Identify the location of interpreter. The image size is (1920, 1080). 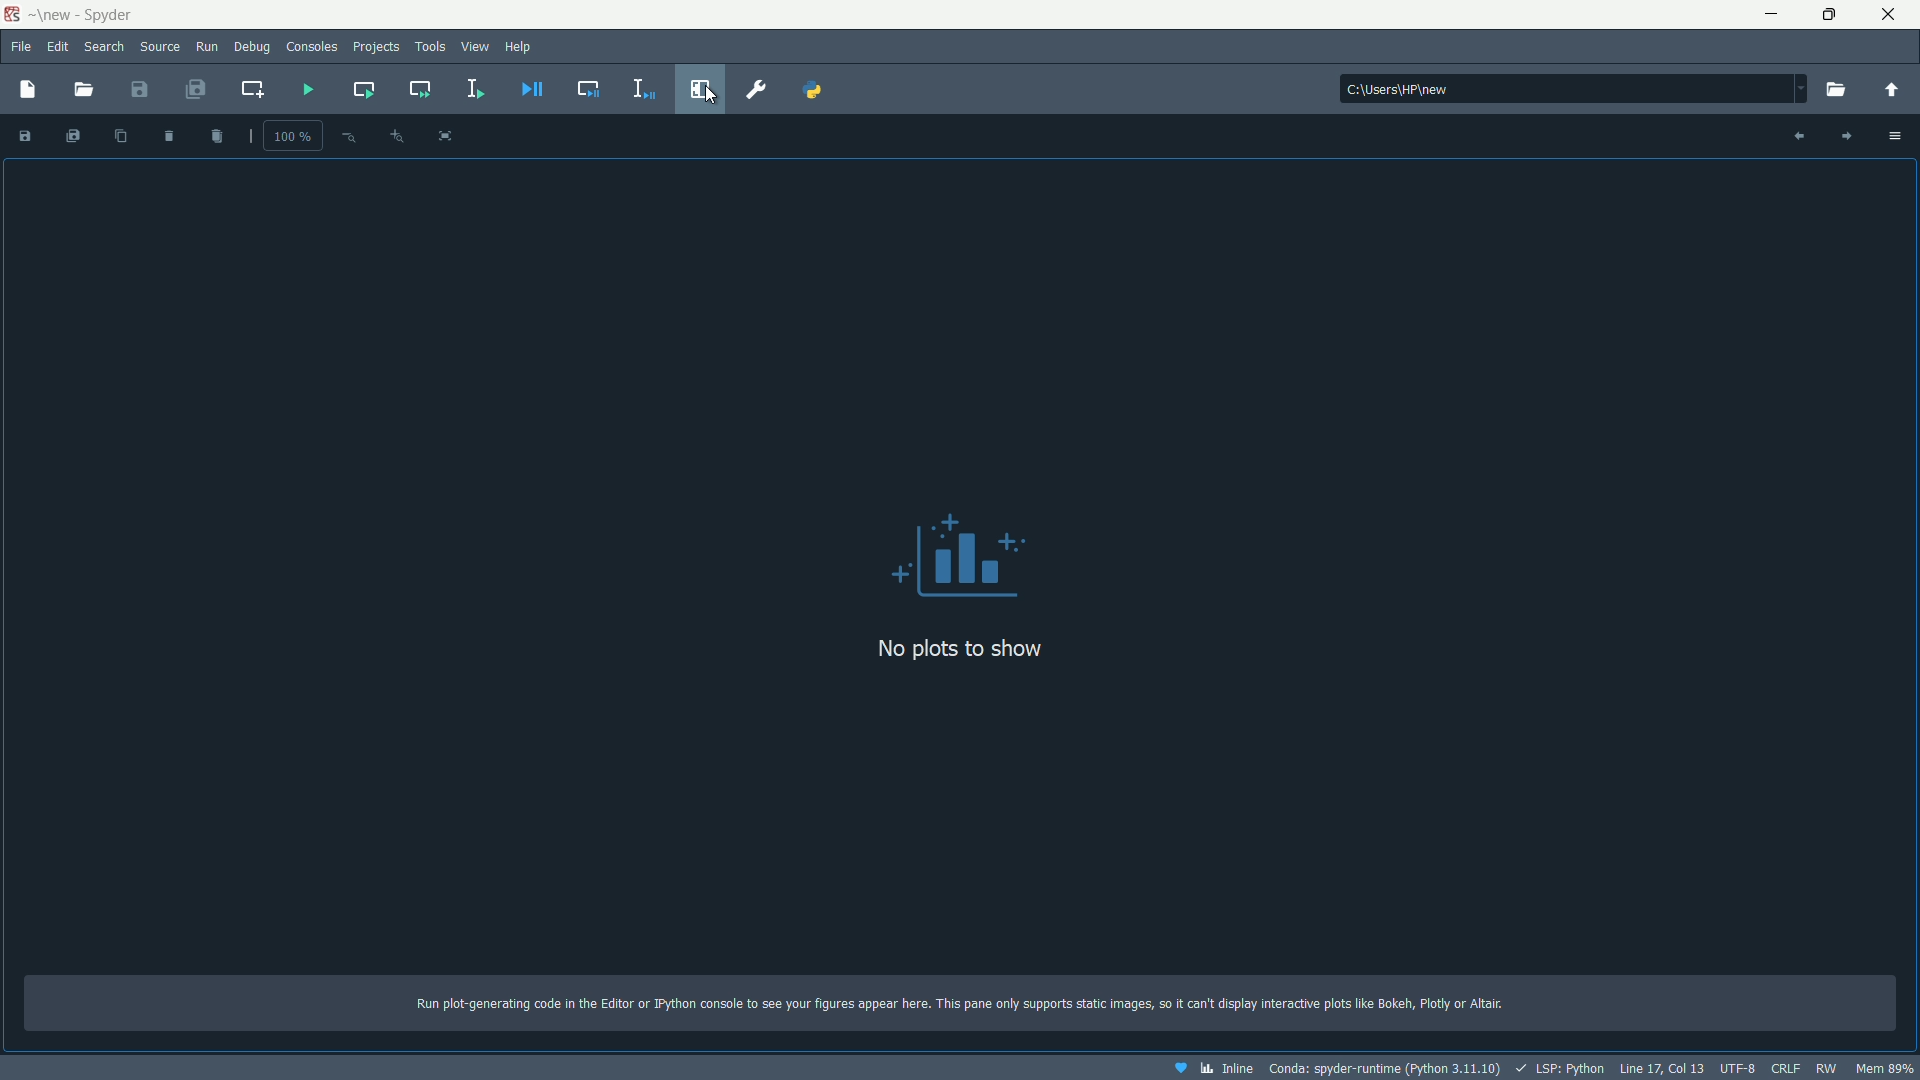
(1382, 1069).